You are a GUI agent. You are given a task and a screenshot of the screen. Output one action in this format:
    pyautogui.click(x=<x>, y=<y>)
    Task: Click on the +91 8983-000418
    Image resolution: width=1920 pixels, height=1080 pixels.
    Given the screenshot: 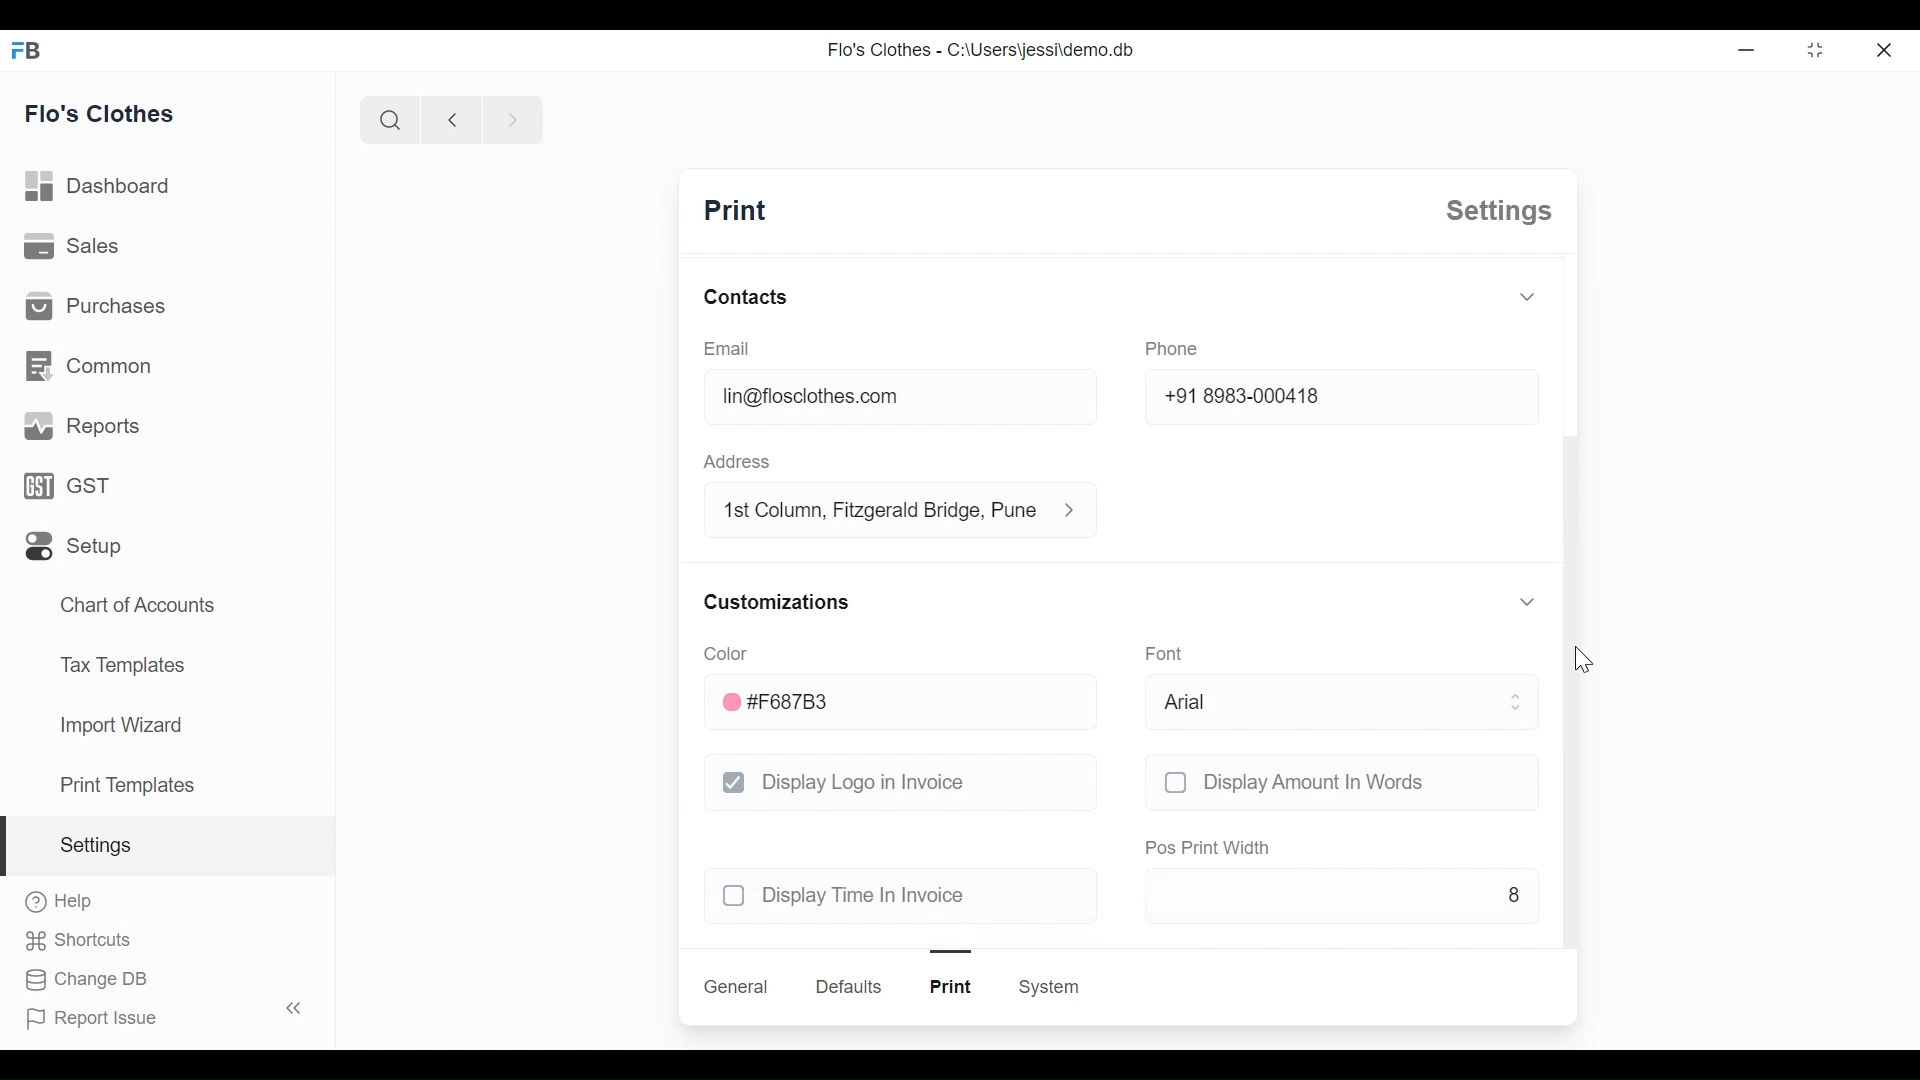 What is the action you would take?
    pyautogui.click(x=1343, y=396)
    